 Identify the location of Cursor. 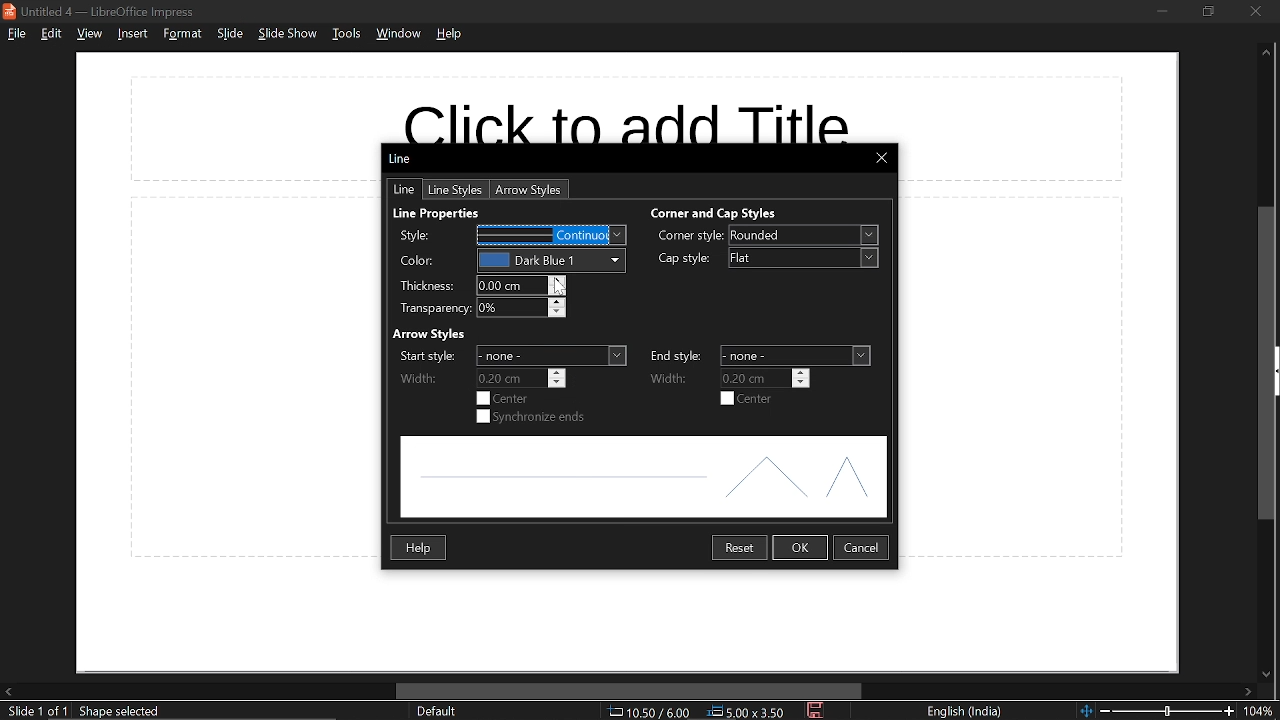
(559, 287).